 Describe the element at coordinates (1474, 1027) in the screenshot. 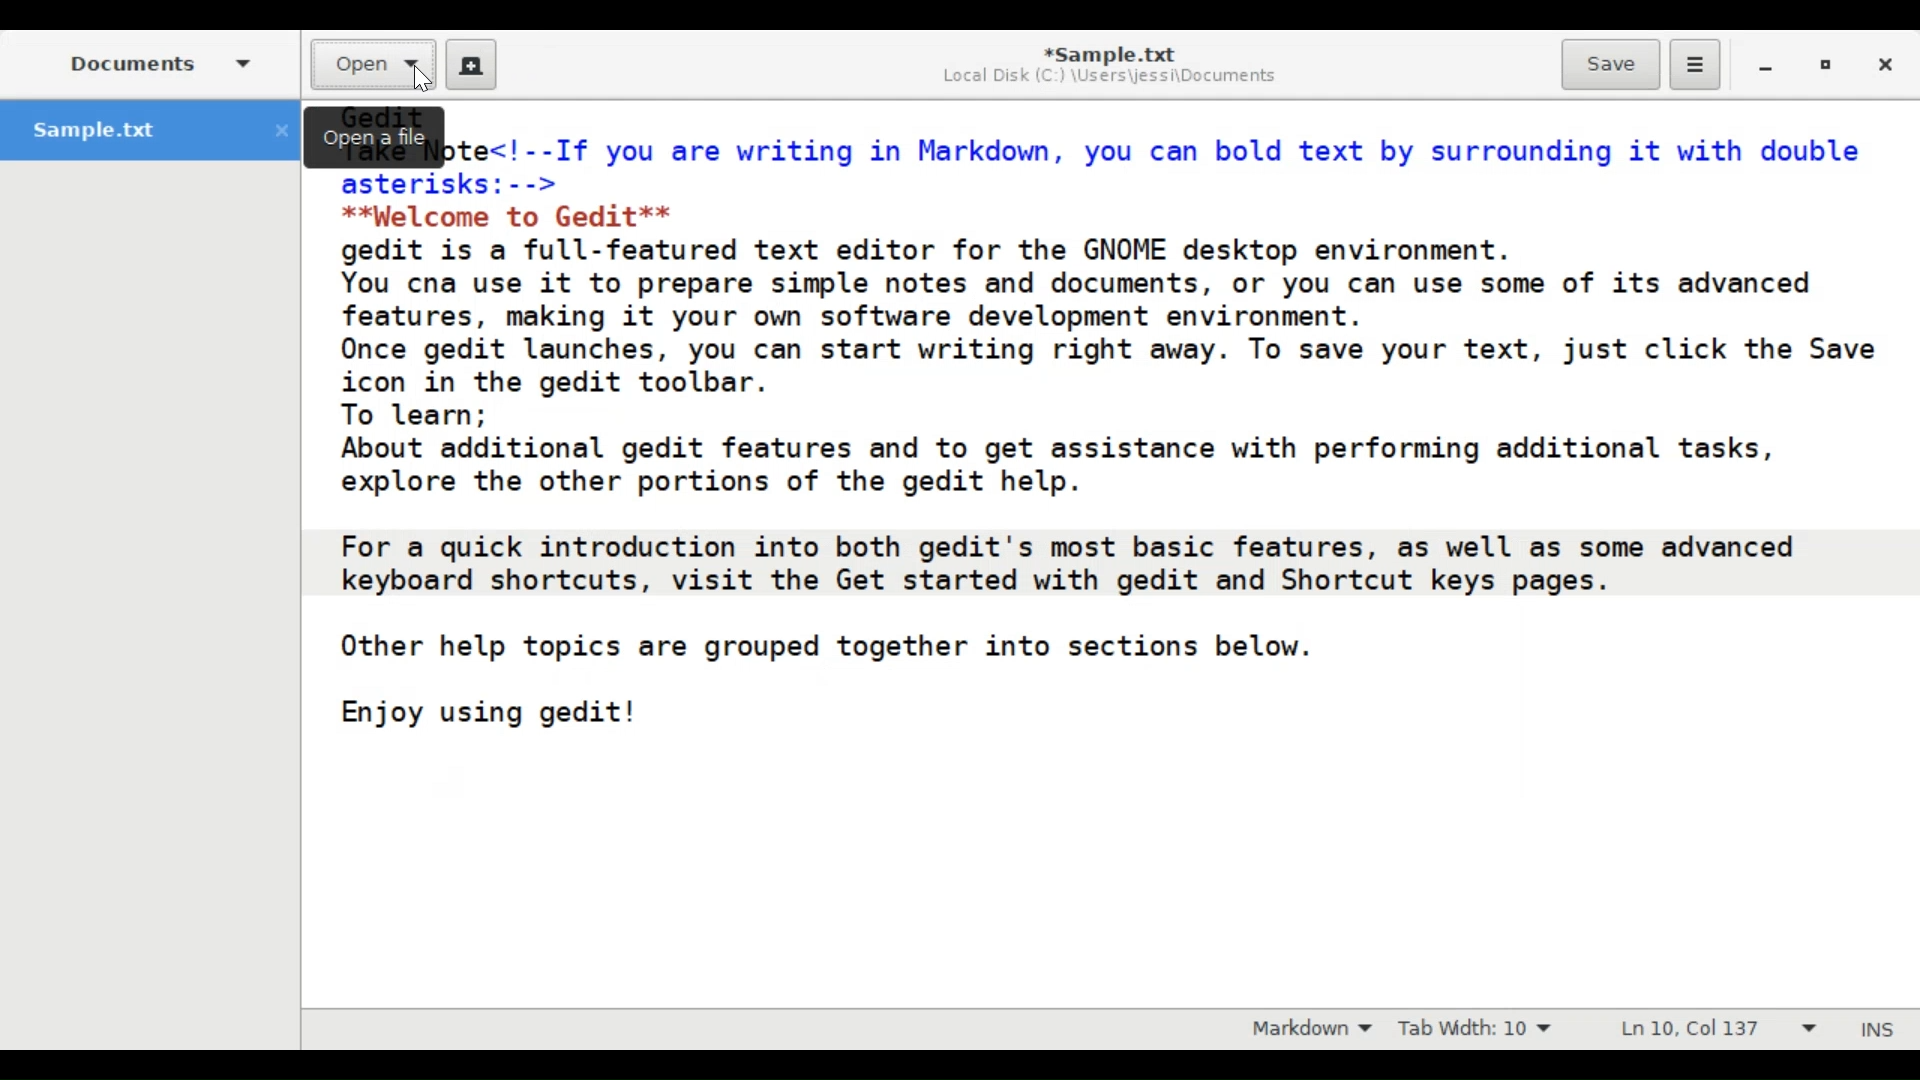

I see `Tab Width: 10` at that location.